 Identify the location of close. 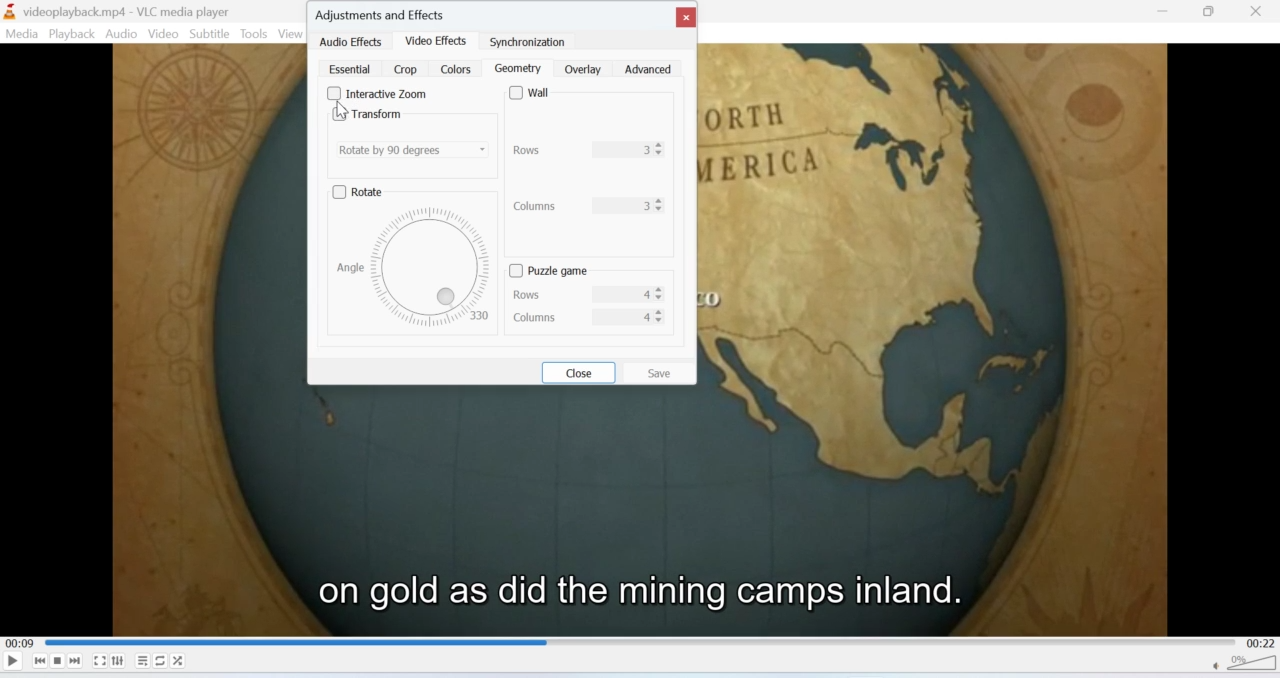
(579, 373).